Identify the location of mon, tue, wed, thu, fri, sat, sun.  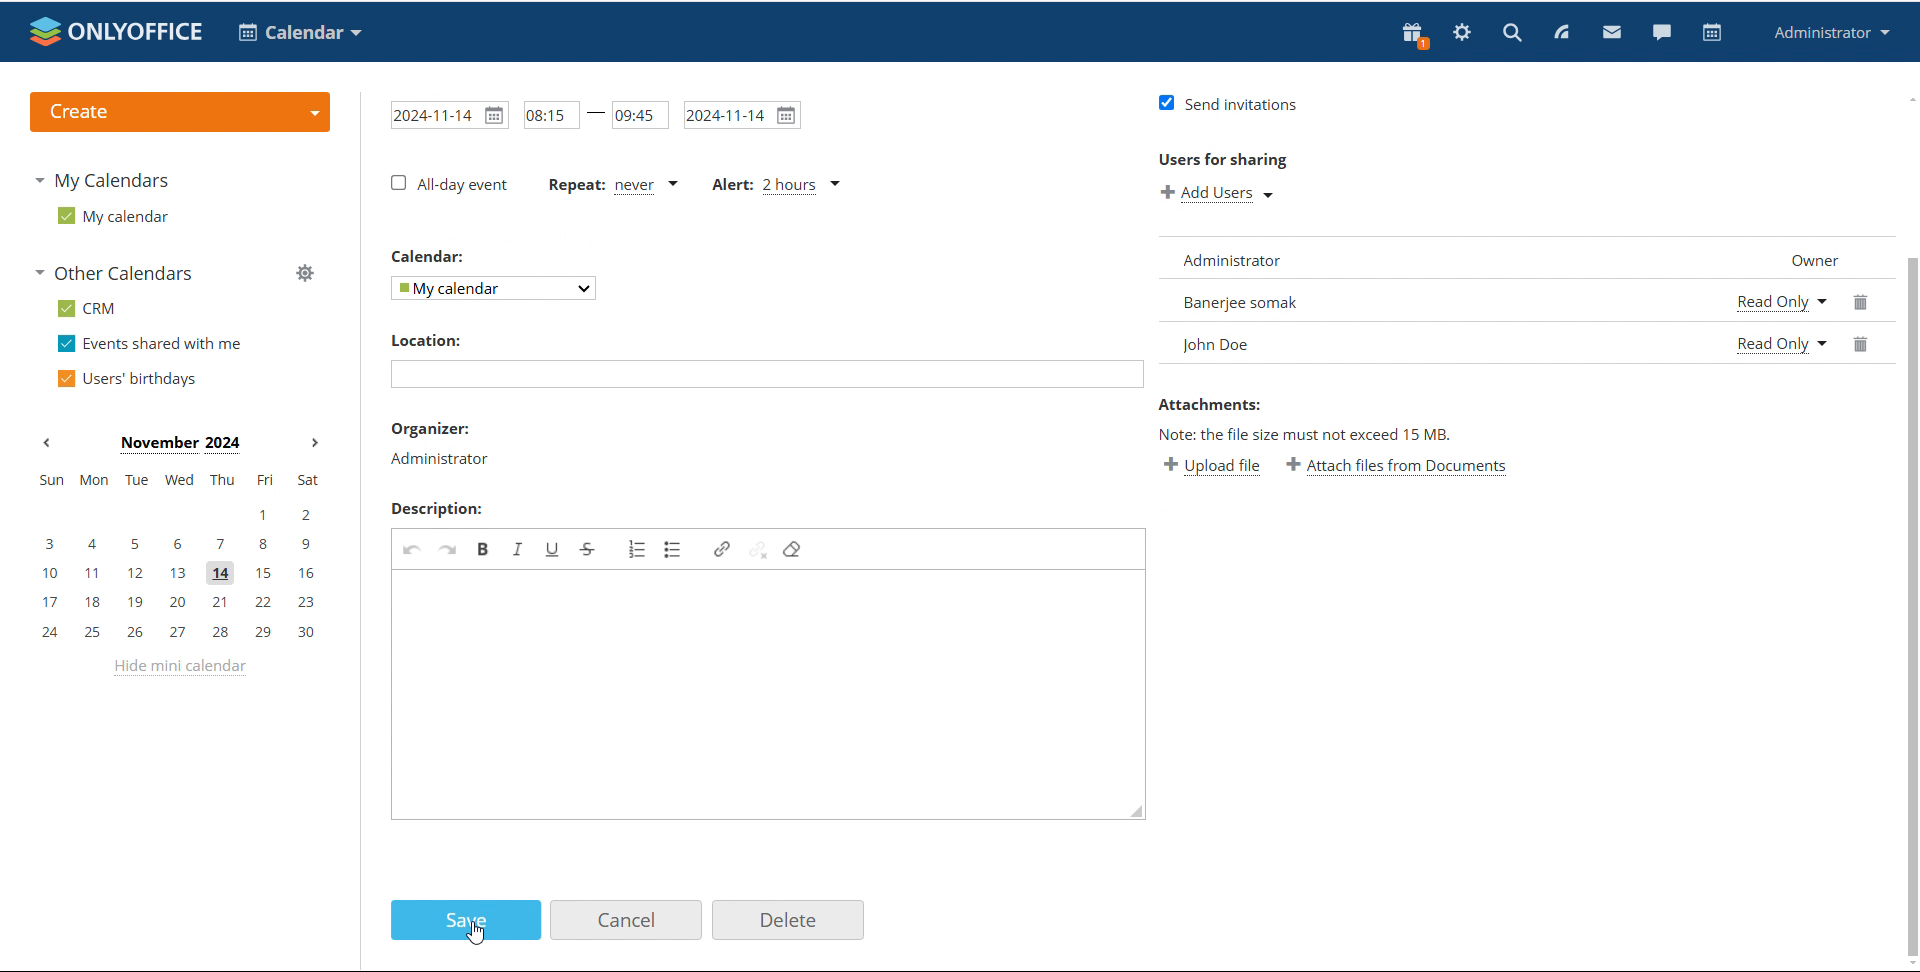
(179, 478).